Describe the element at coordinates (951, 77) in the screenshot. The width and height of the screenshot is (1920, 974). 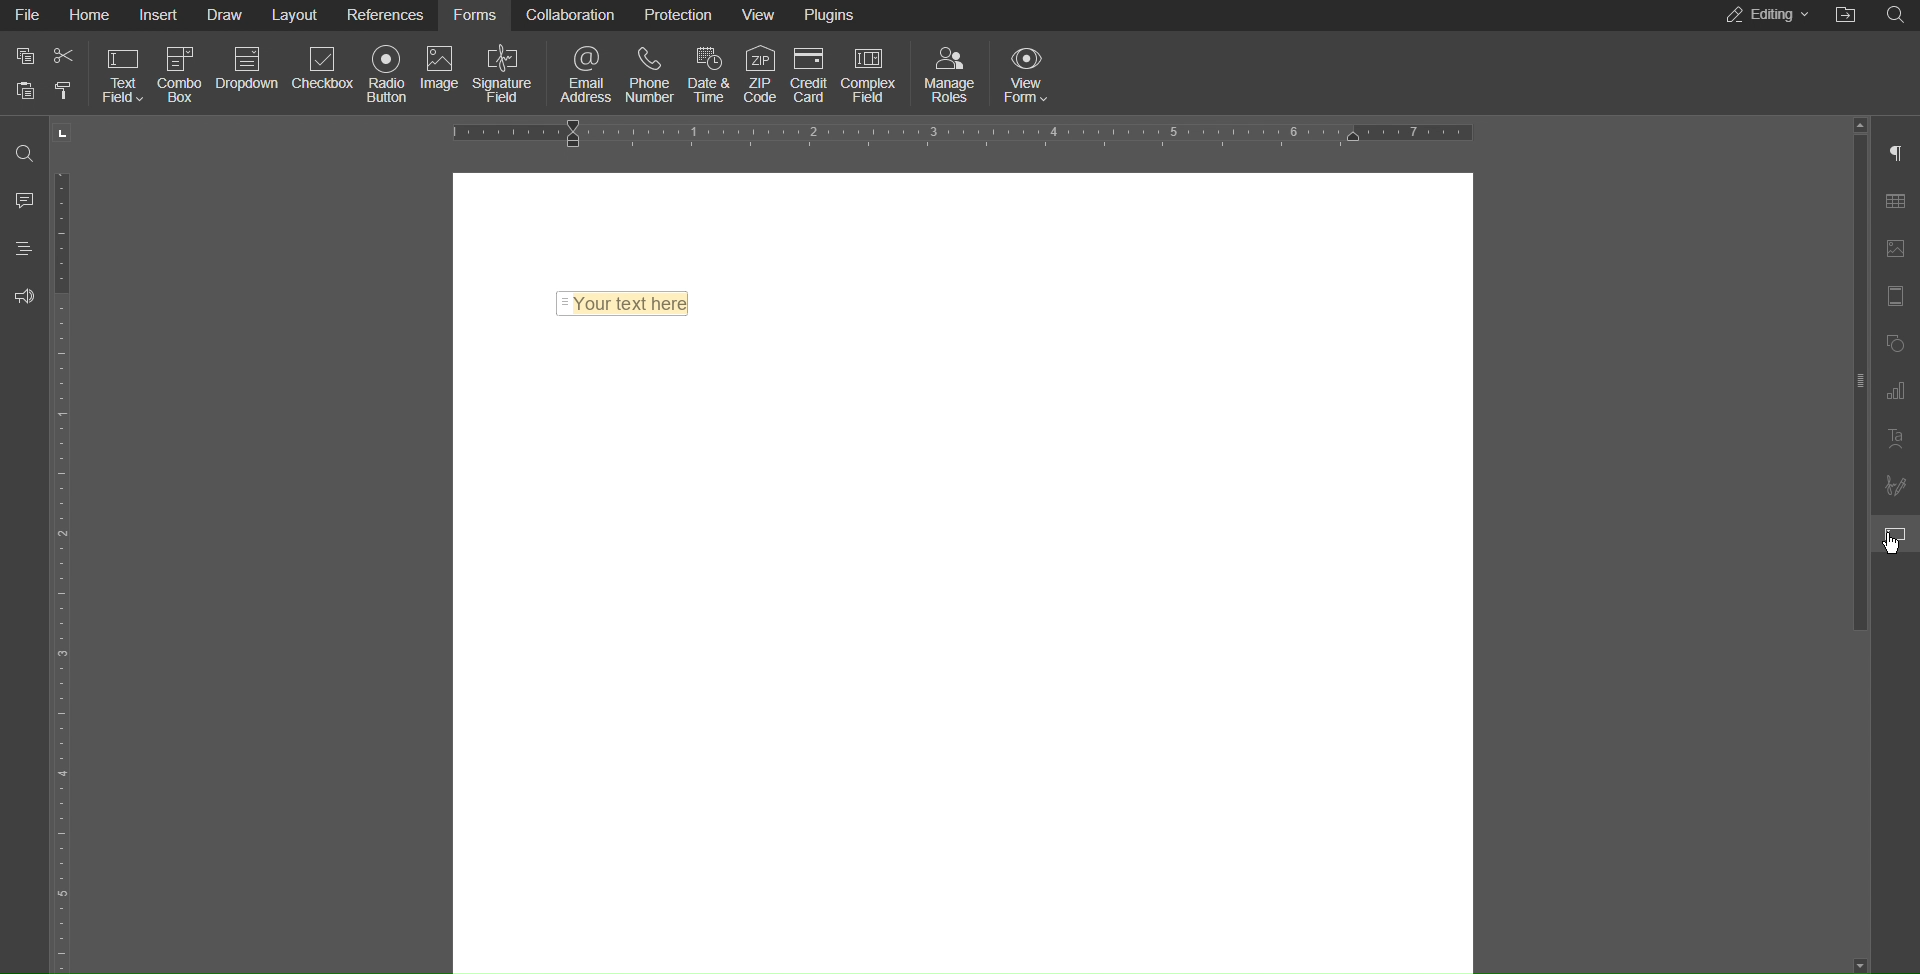
I see `Manage Rules` at that location.